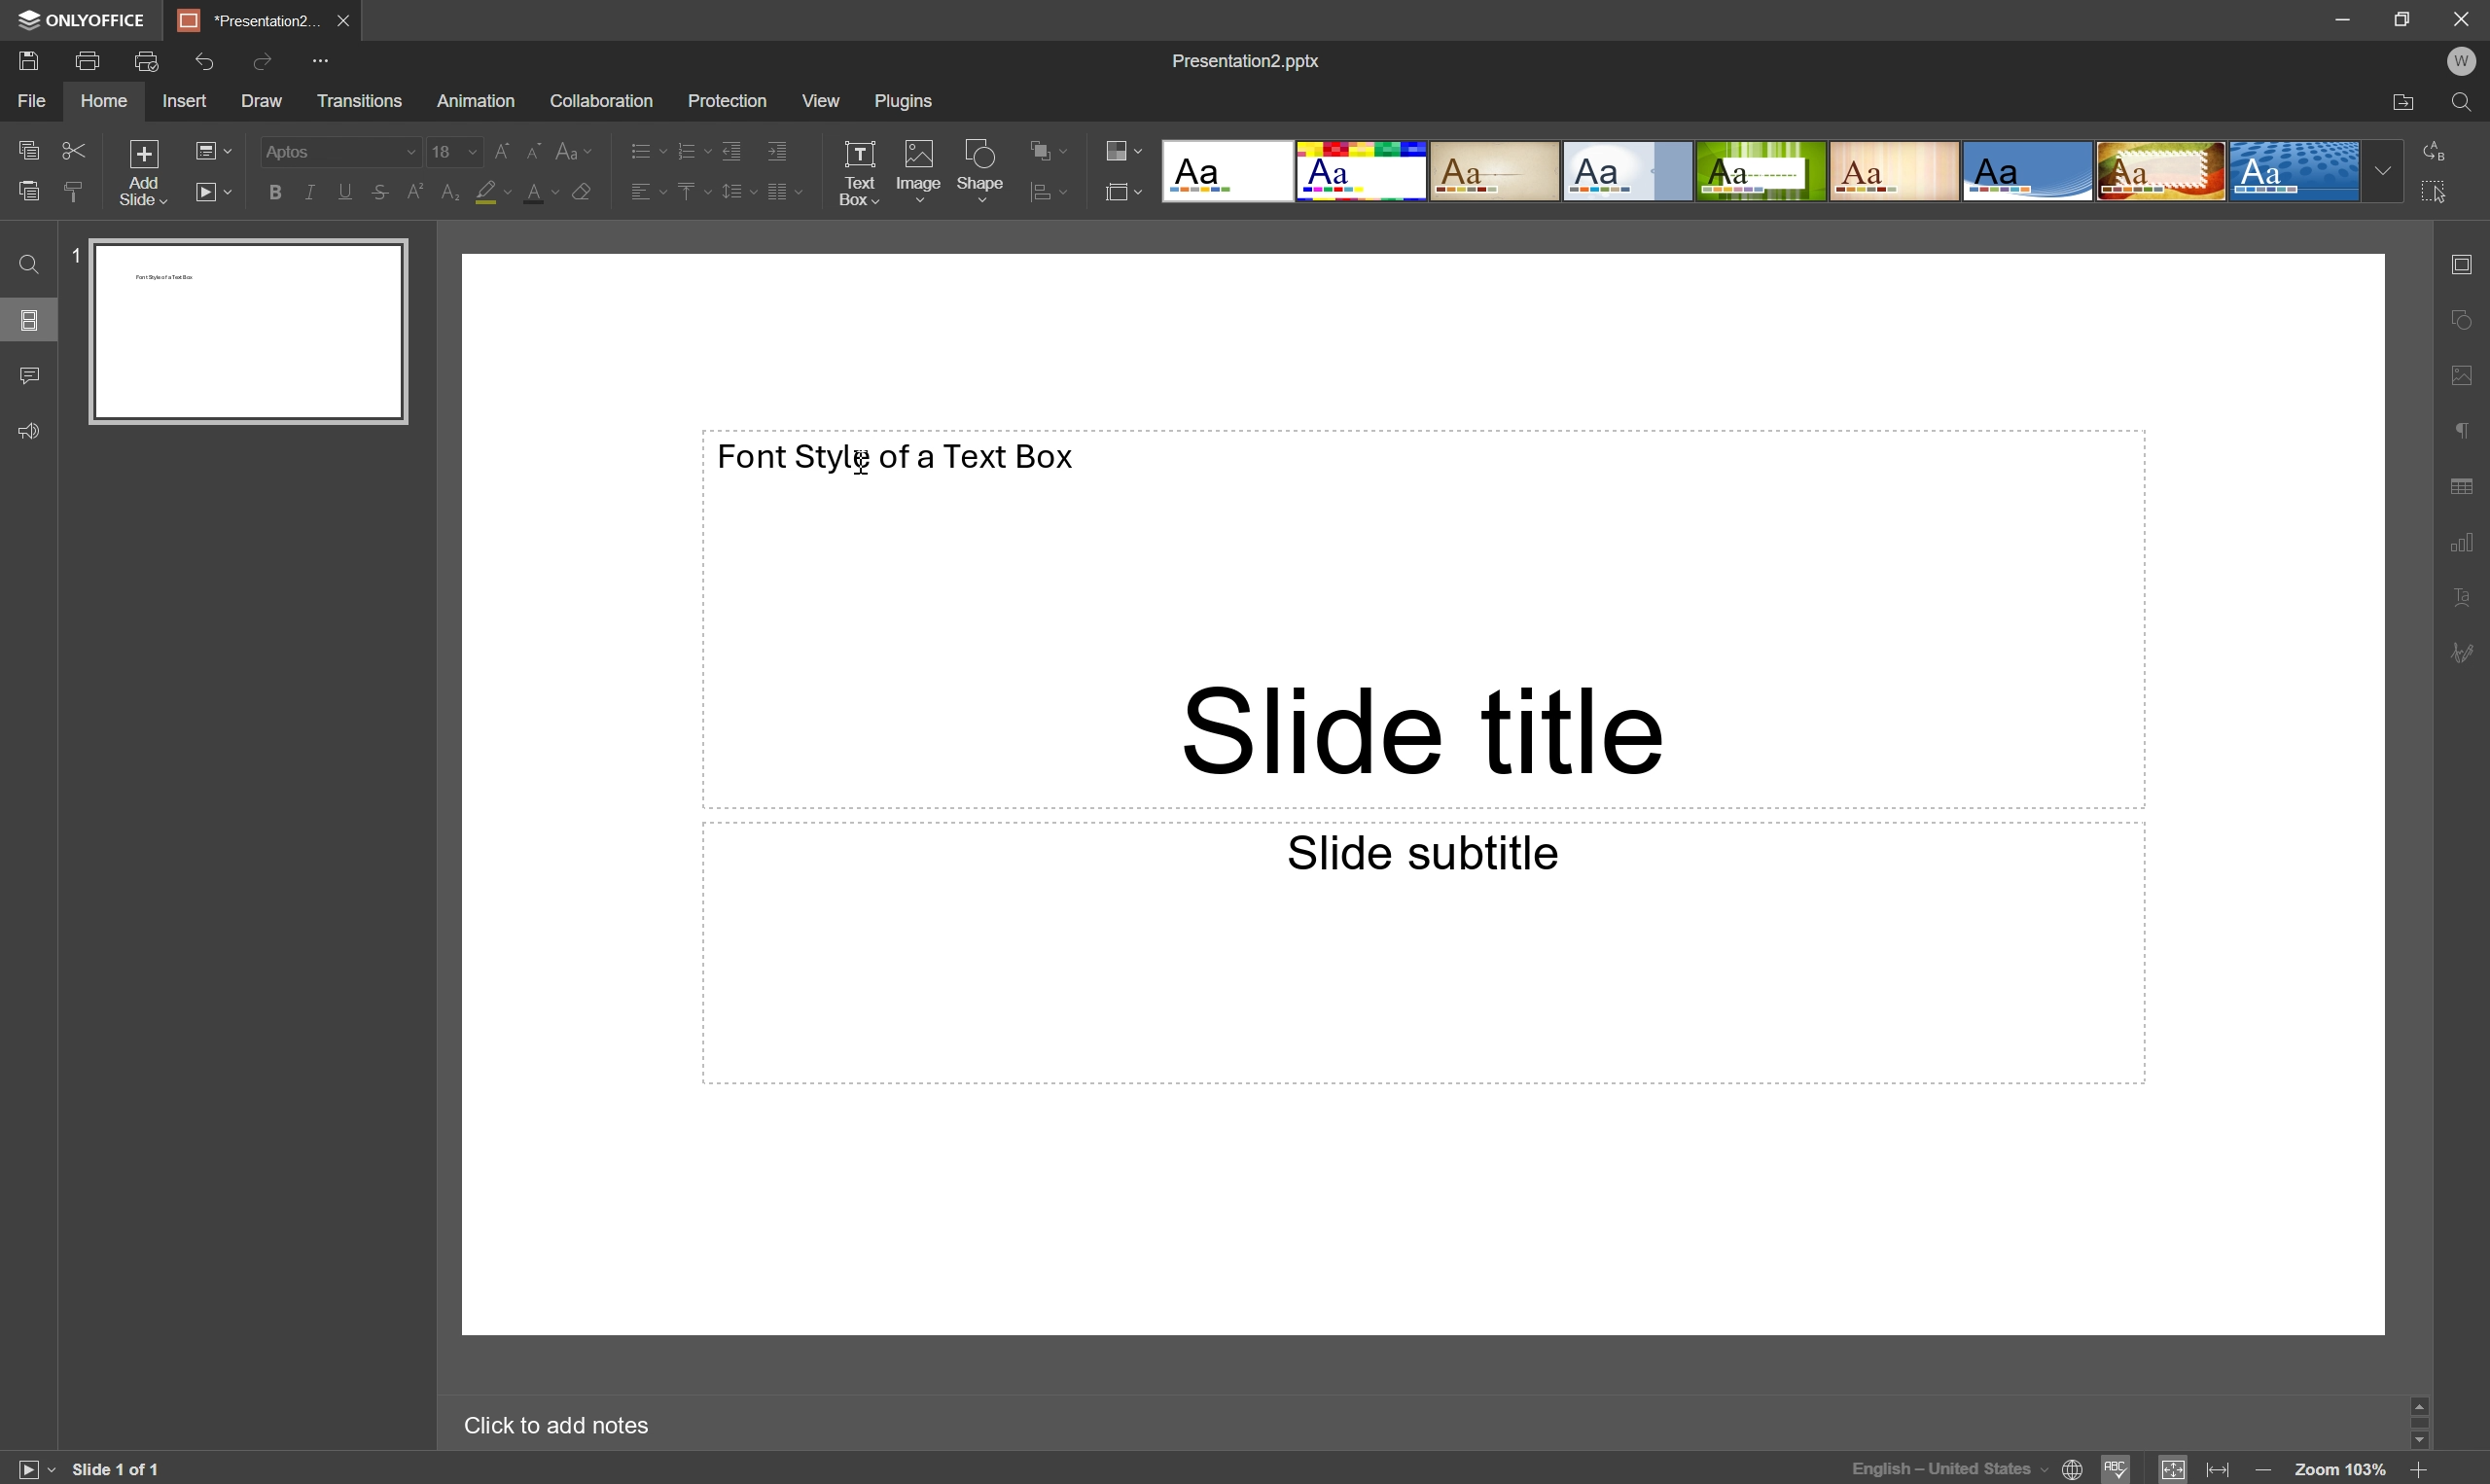  Describe the element at coordinates (2470, 546) in the screenshot. I see `Chart settings` at that location.